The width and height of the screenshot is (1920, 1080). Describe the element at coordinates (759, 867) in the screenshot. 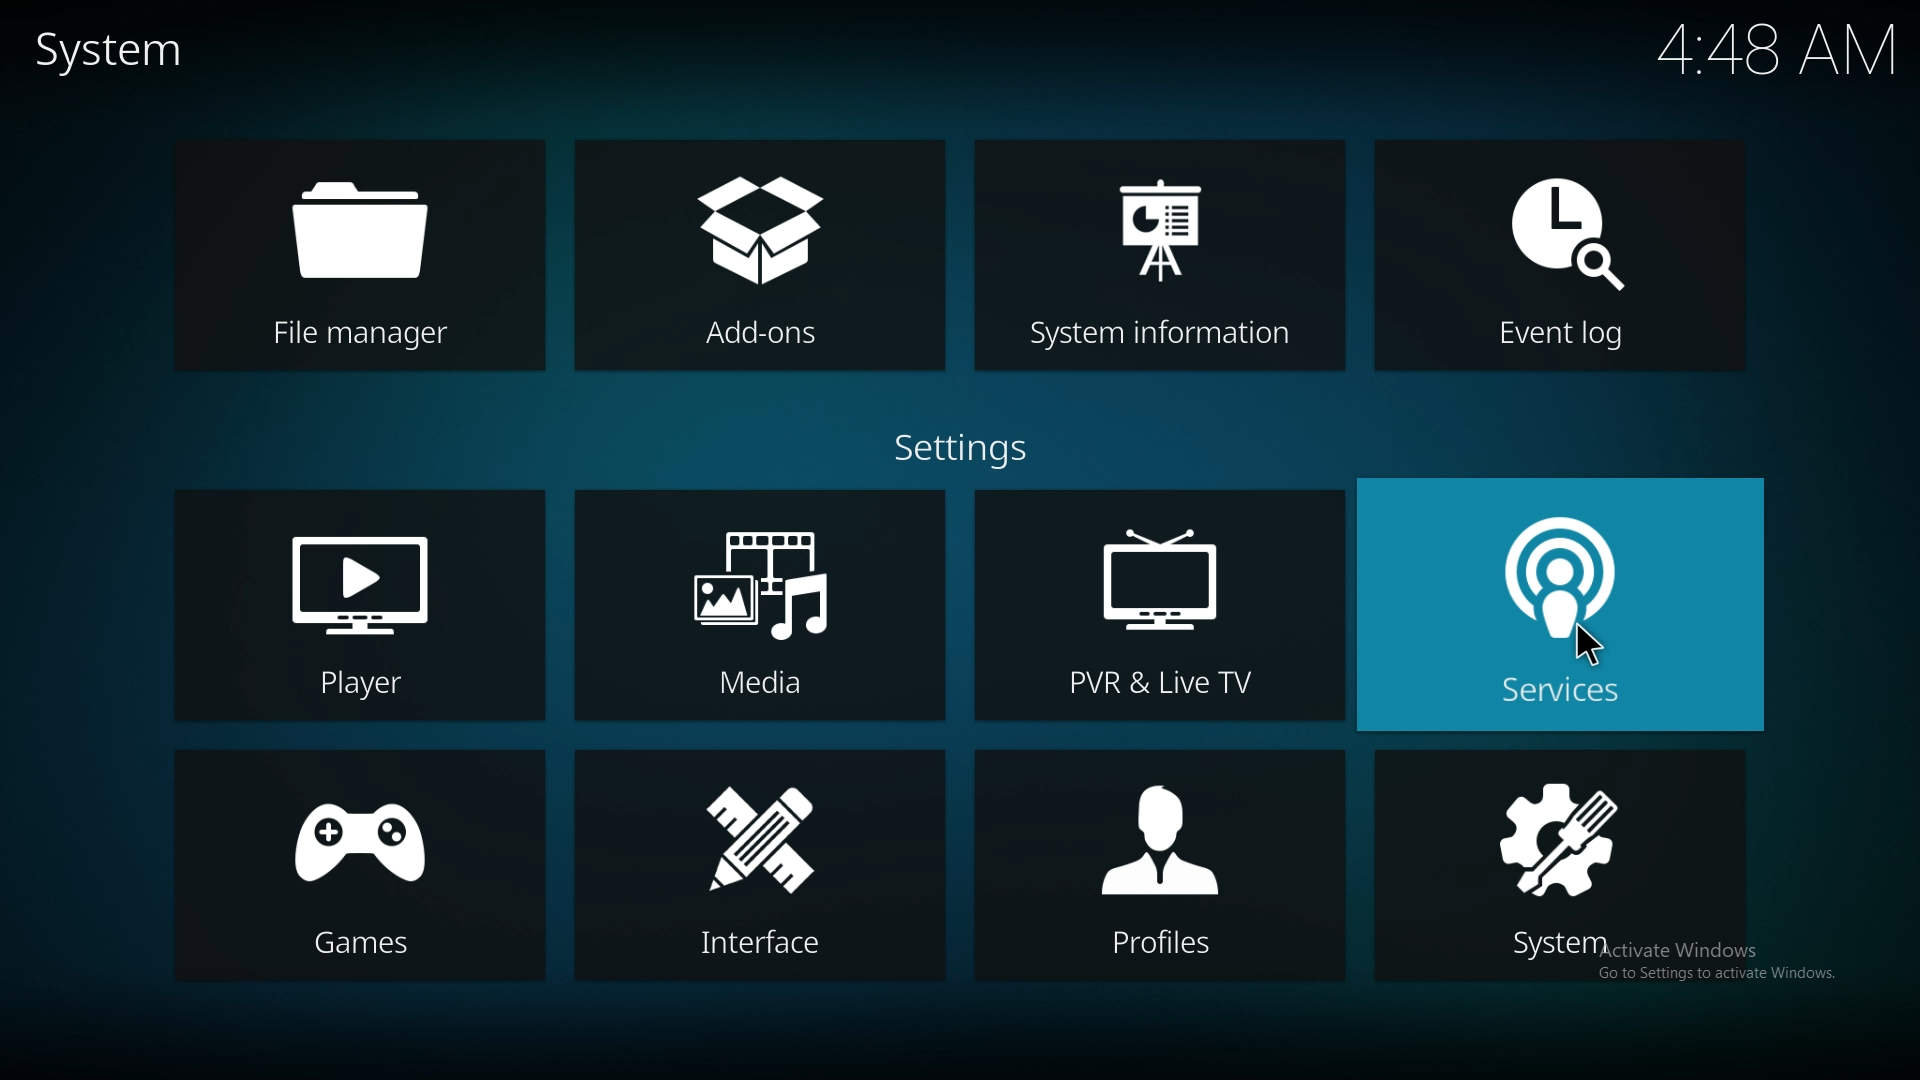

I see `interface` at that location.